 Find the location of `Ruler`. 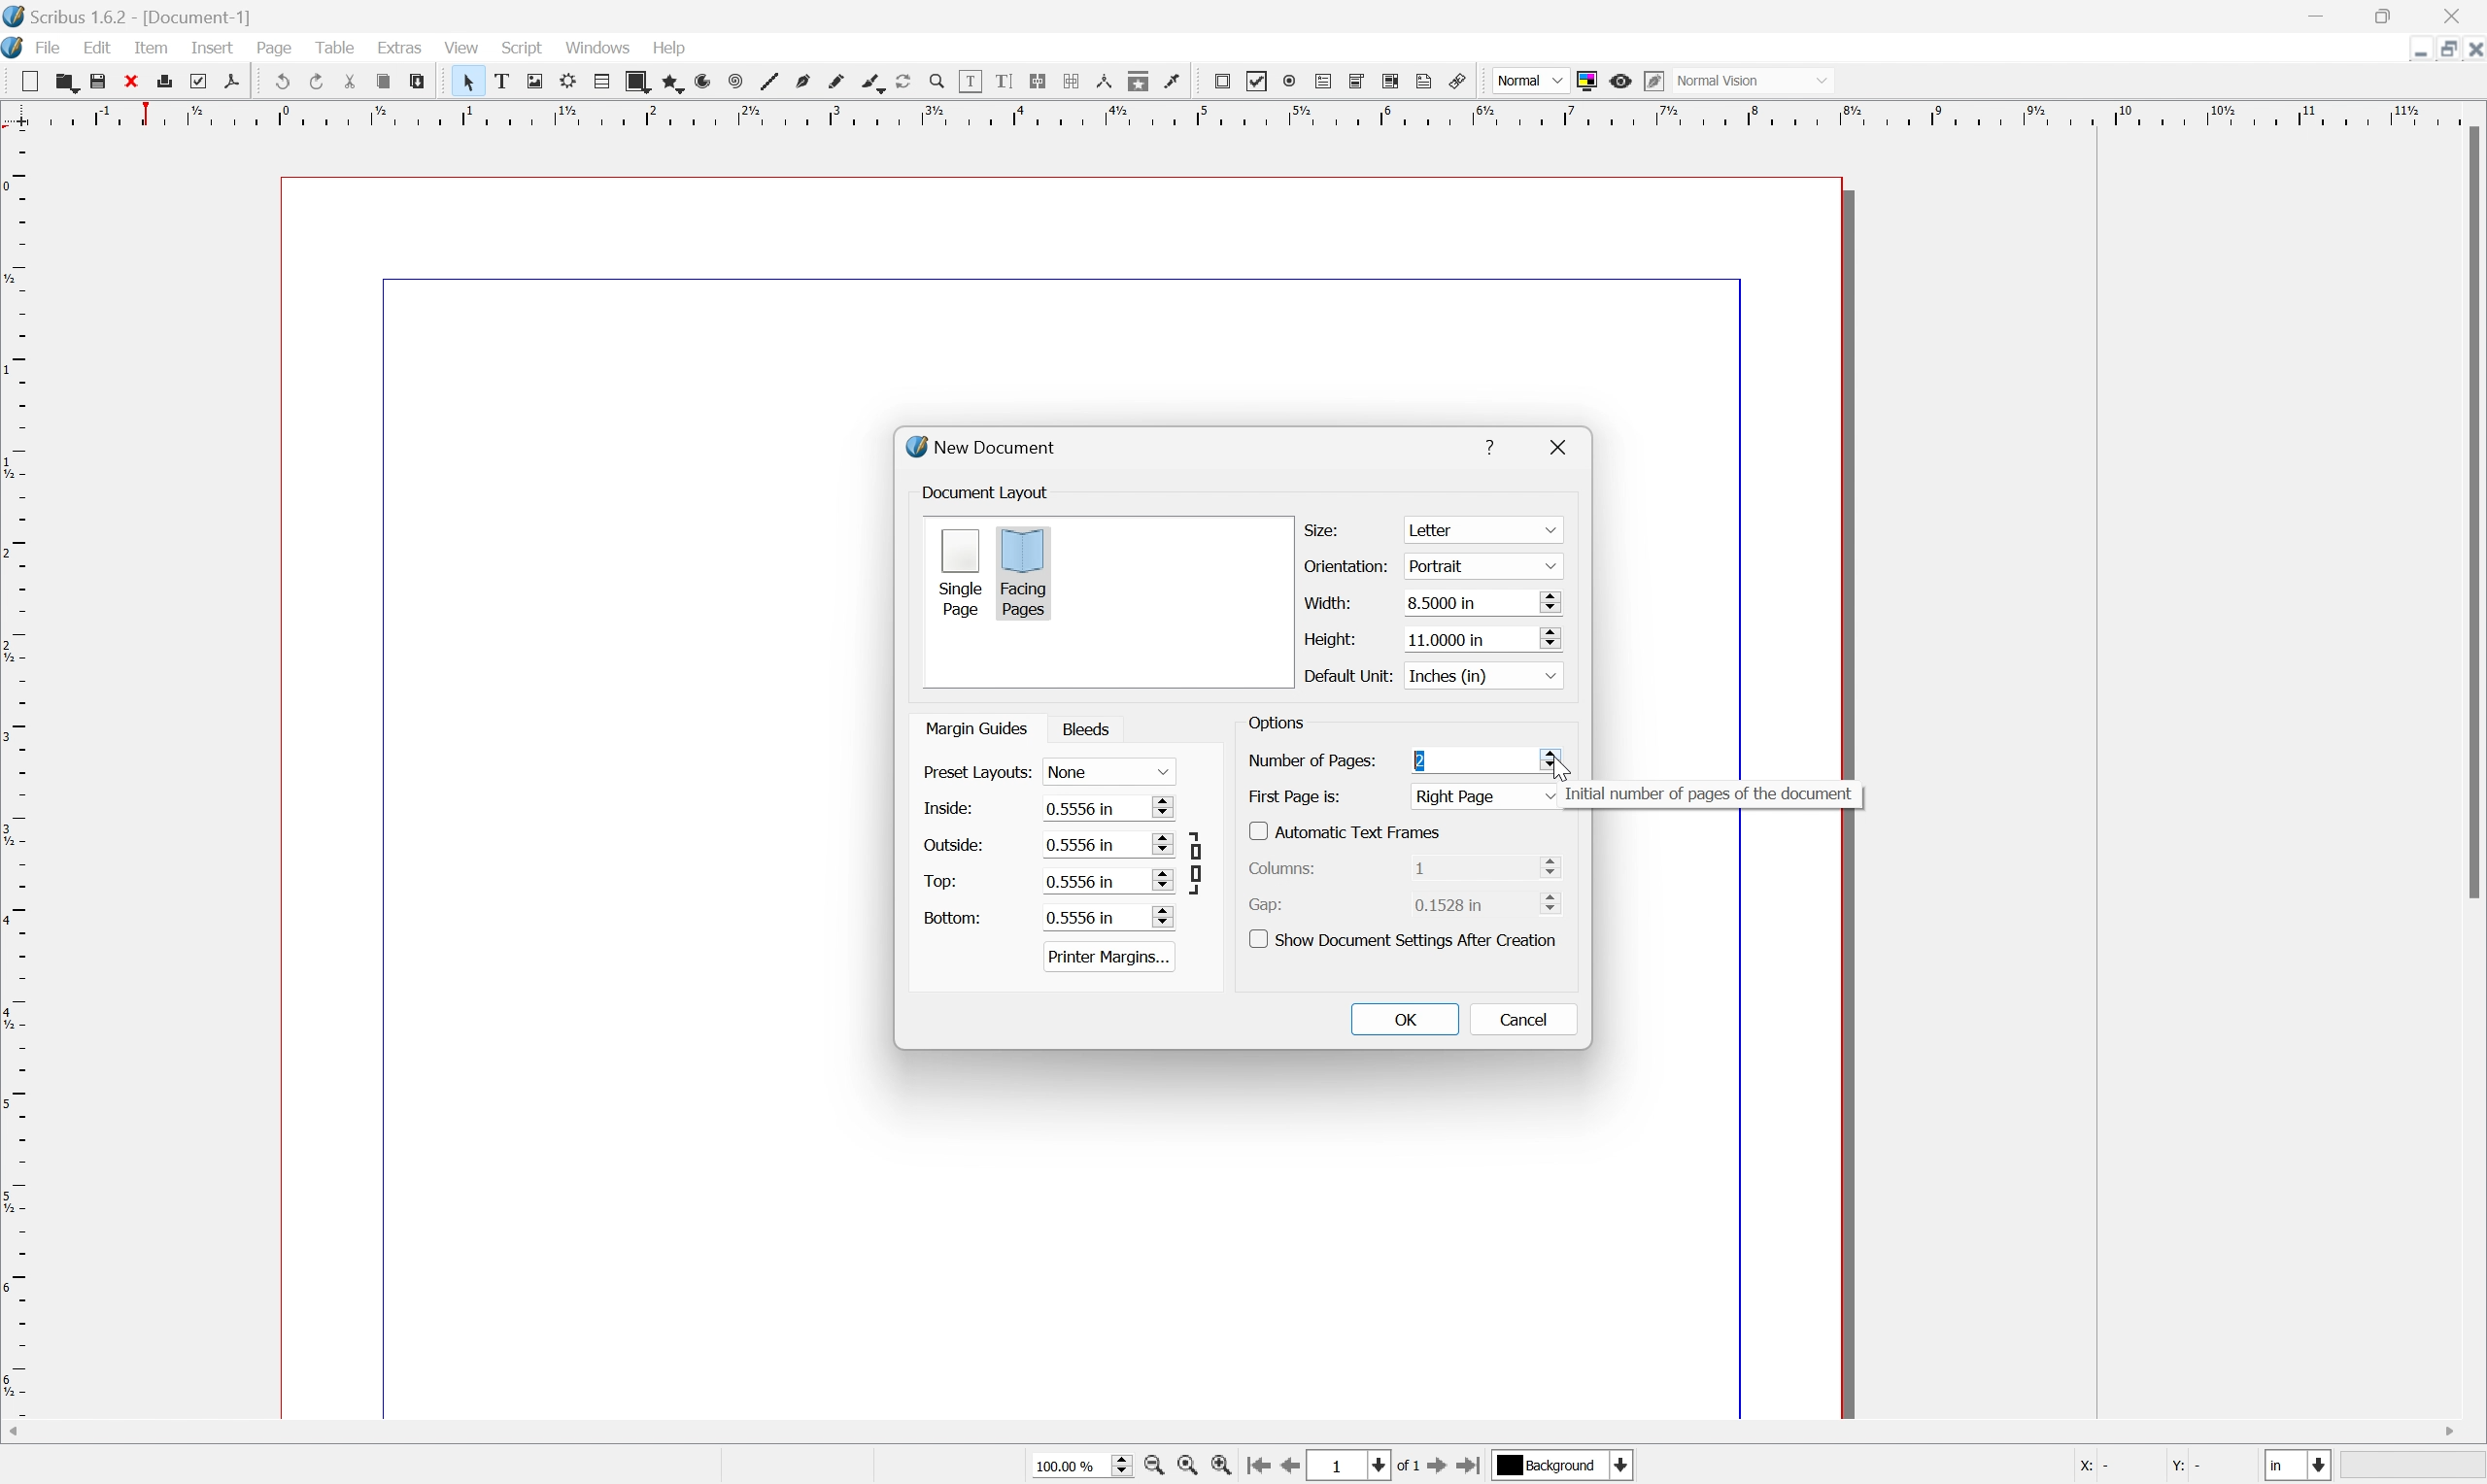

Ruler is located at coordinates (1236, 113).